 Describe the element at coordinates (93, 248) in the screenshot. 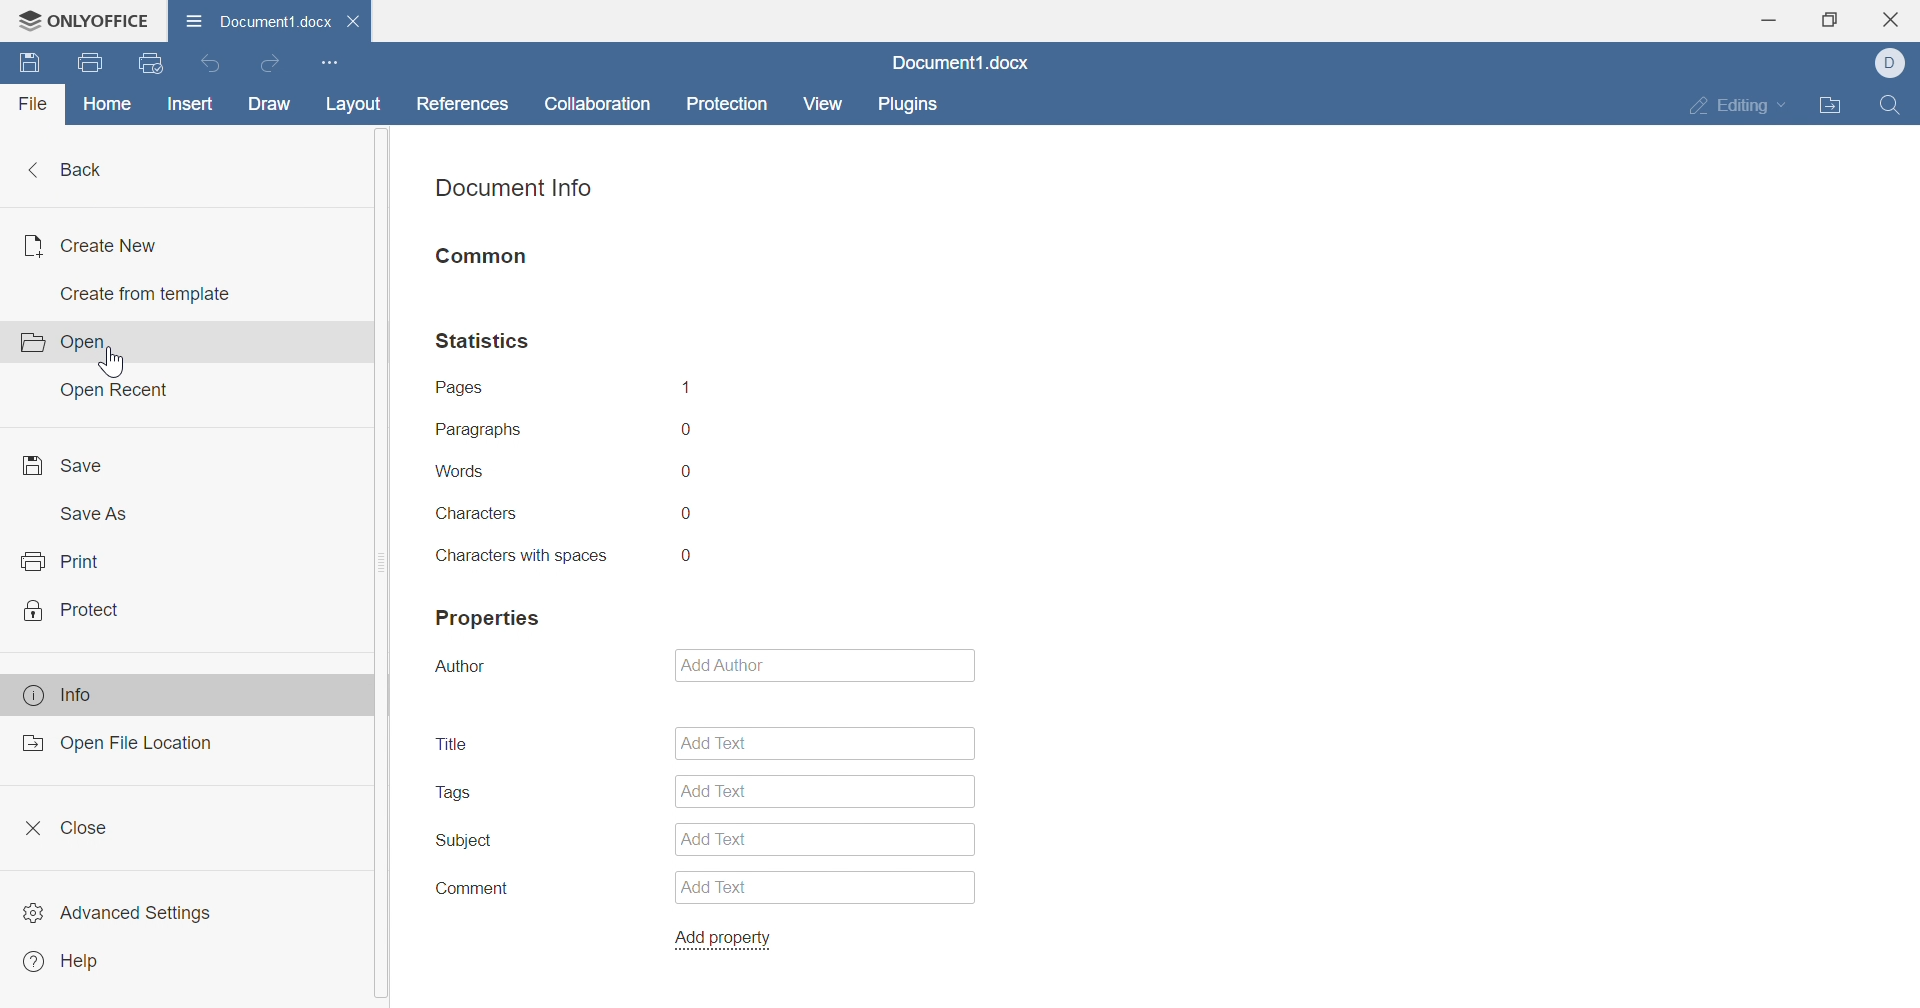

I see `create new` at that location.